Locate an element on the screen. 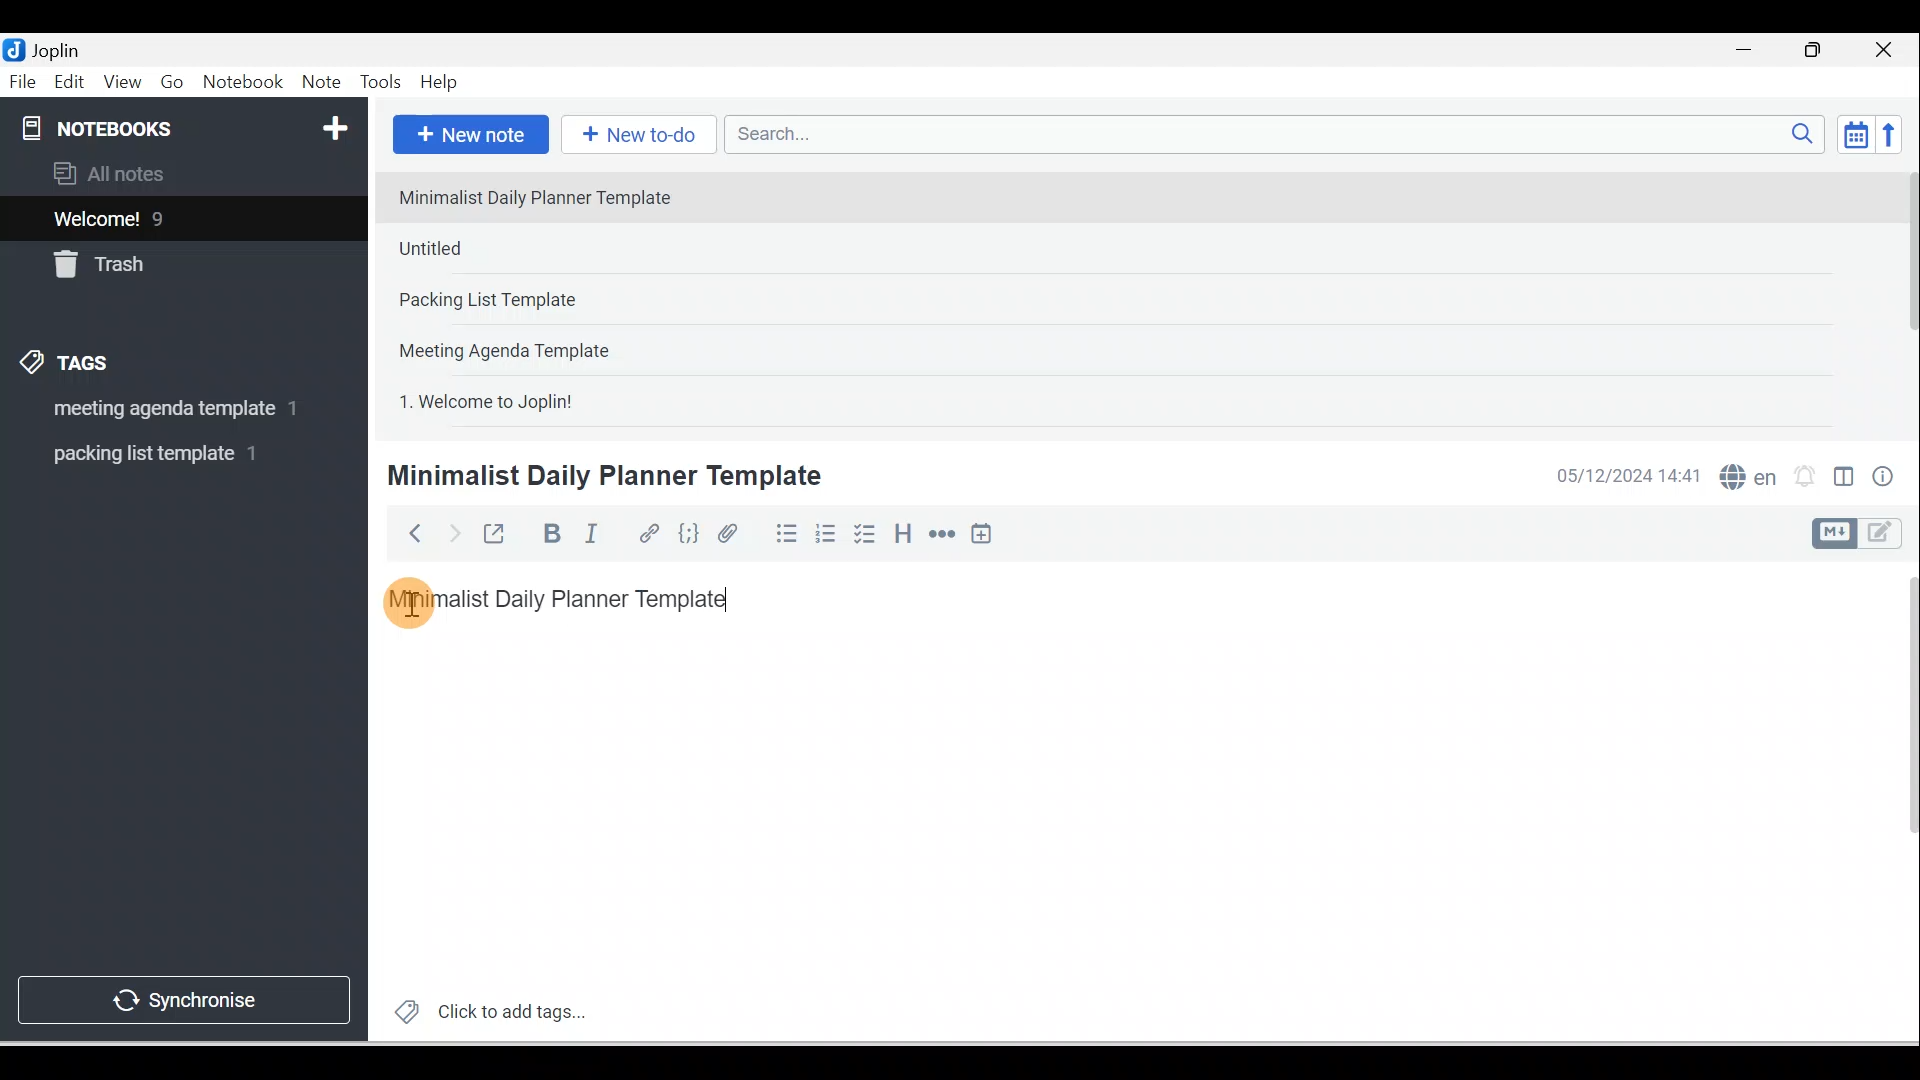 This screenshot has height=1080, width=1920. Tag 2 is located at coordinates (169, 454).